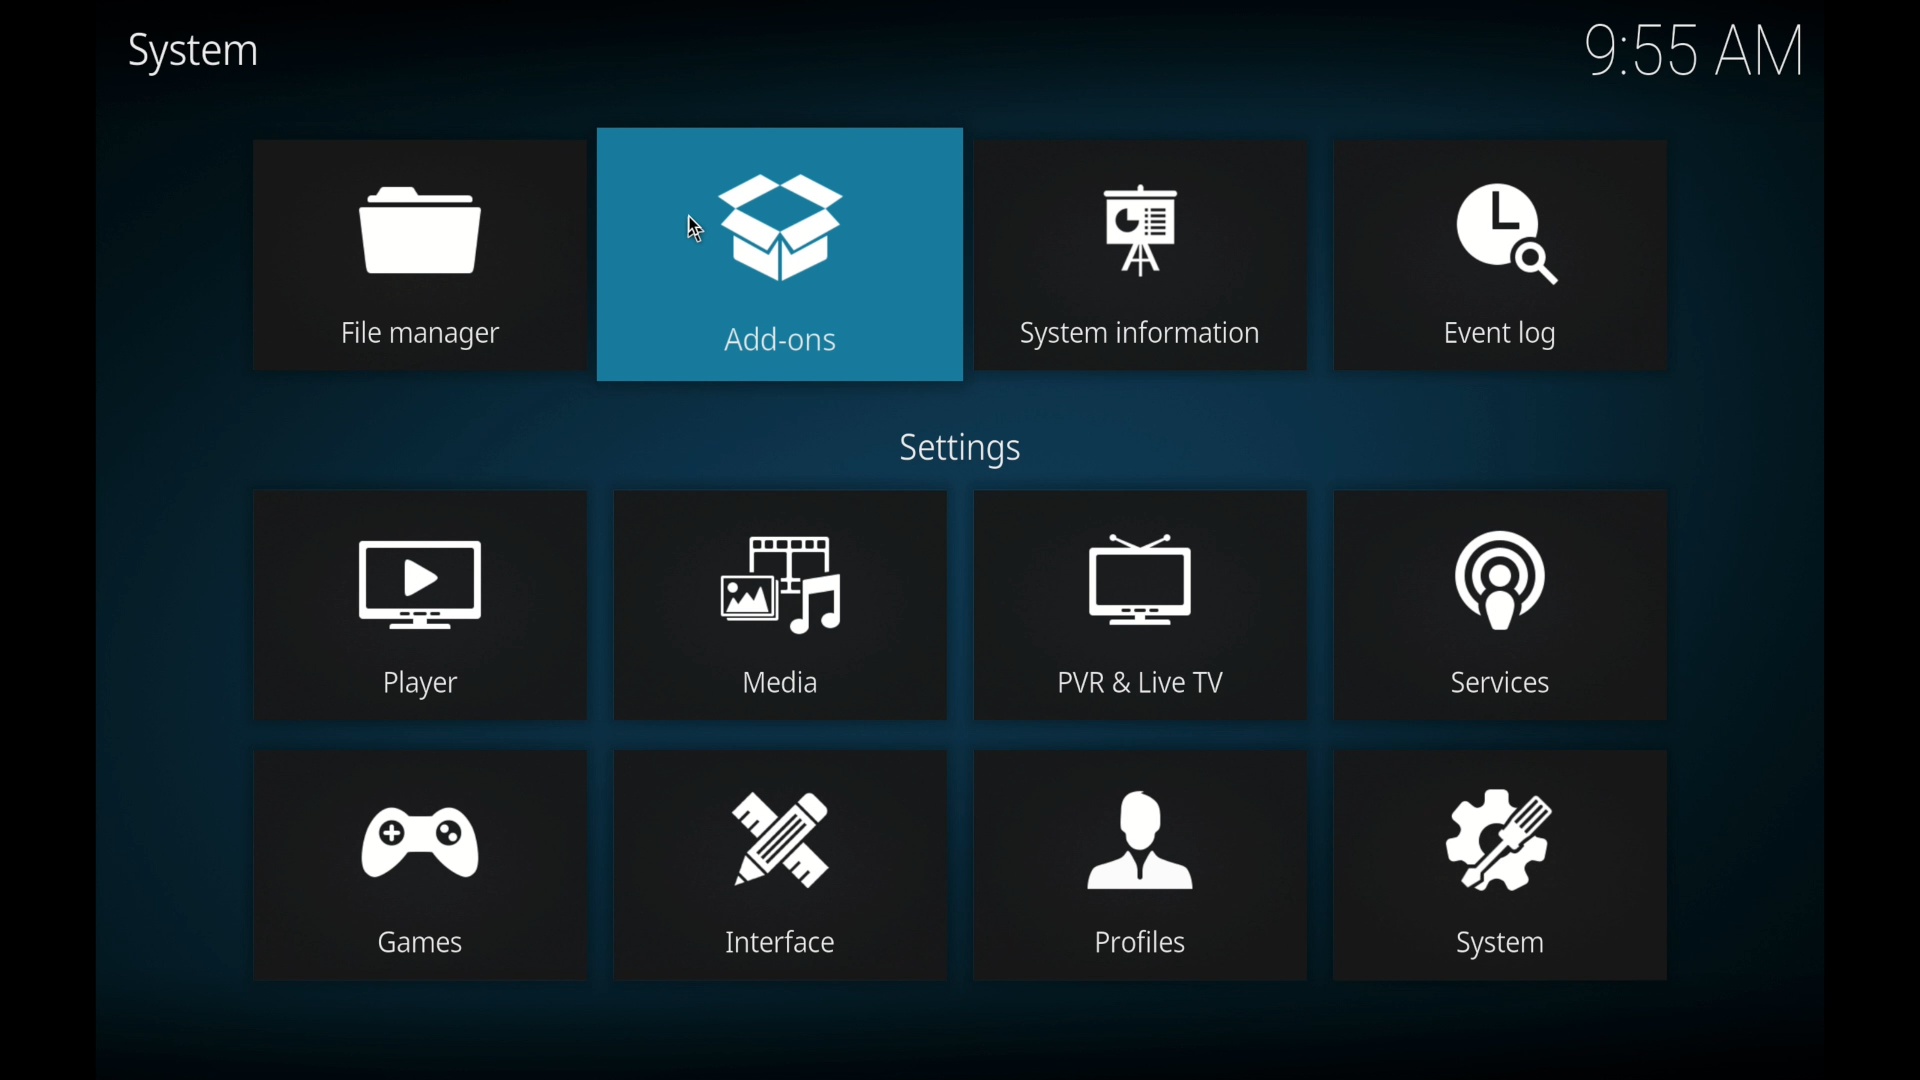 This screenshot has width=1920, height=1080. I want to click on system information, so click(1145, 257).